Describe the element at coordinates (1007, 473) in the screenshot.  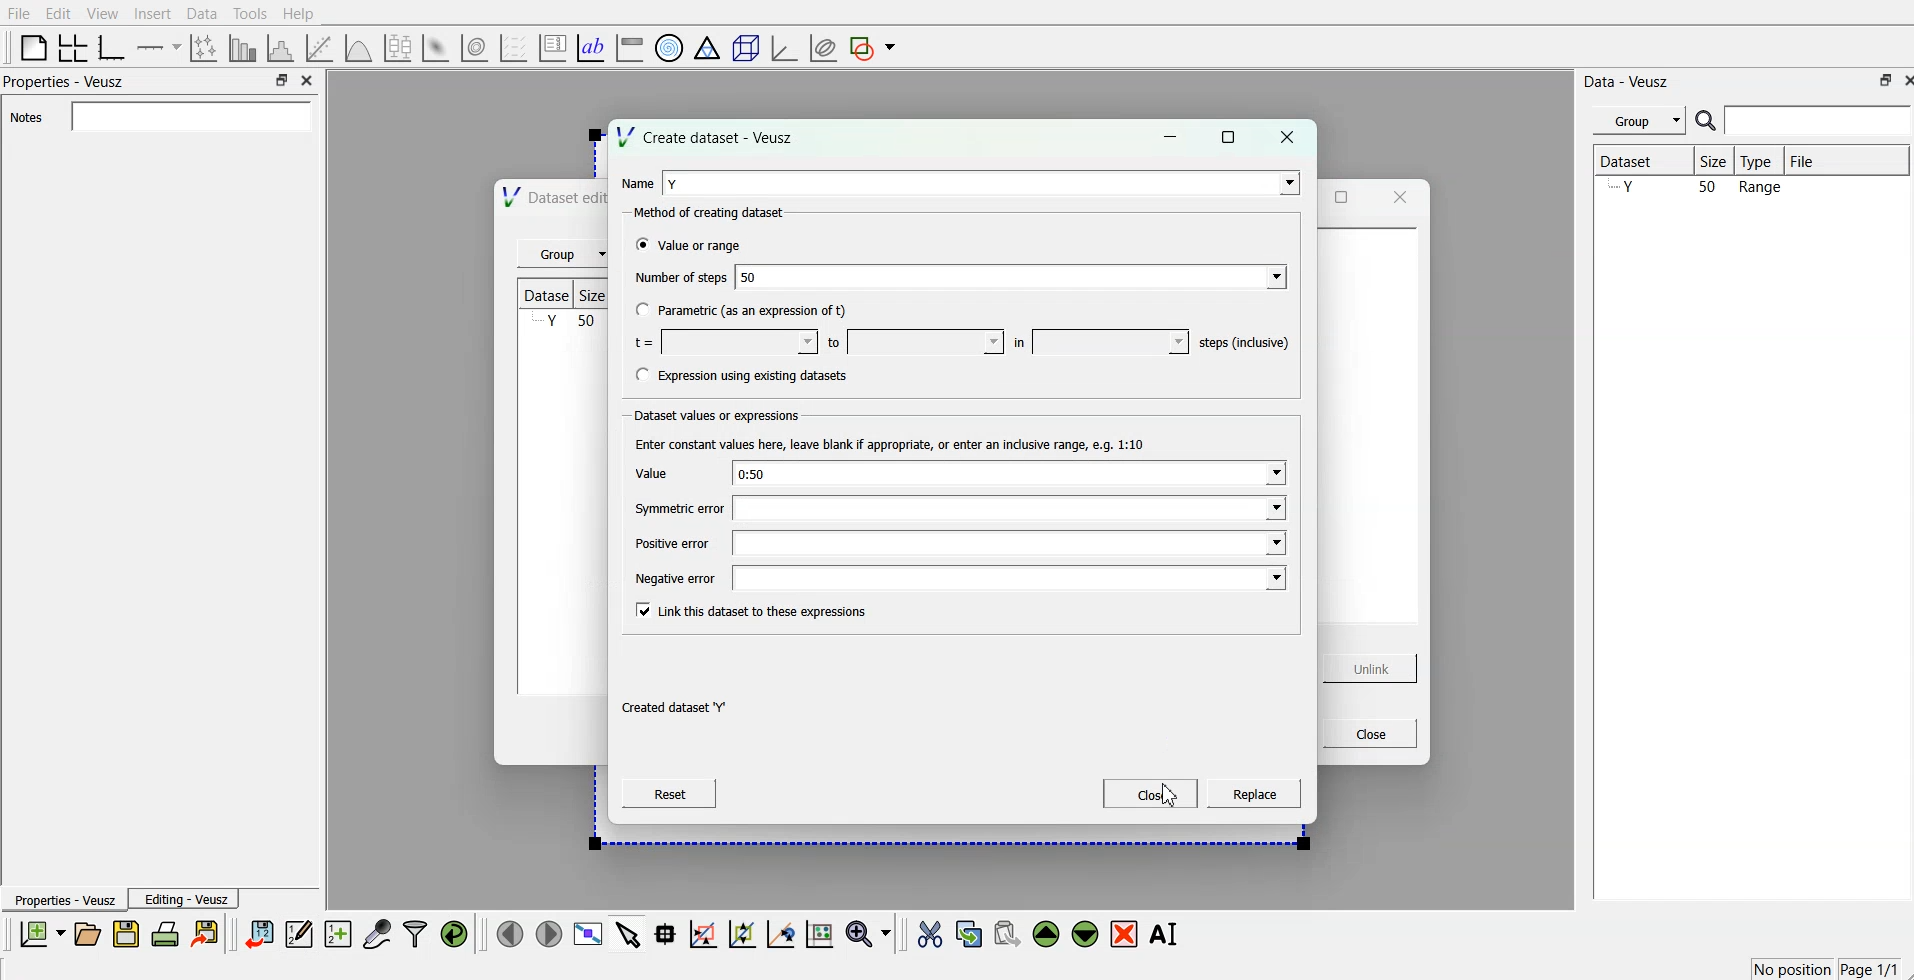
I see `0:50` at that location.